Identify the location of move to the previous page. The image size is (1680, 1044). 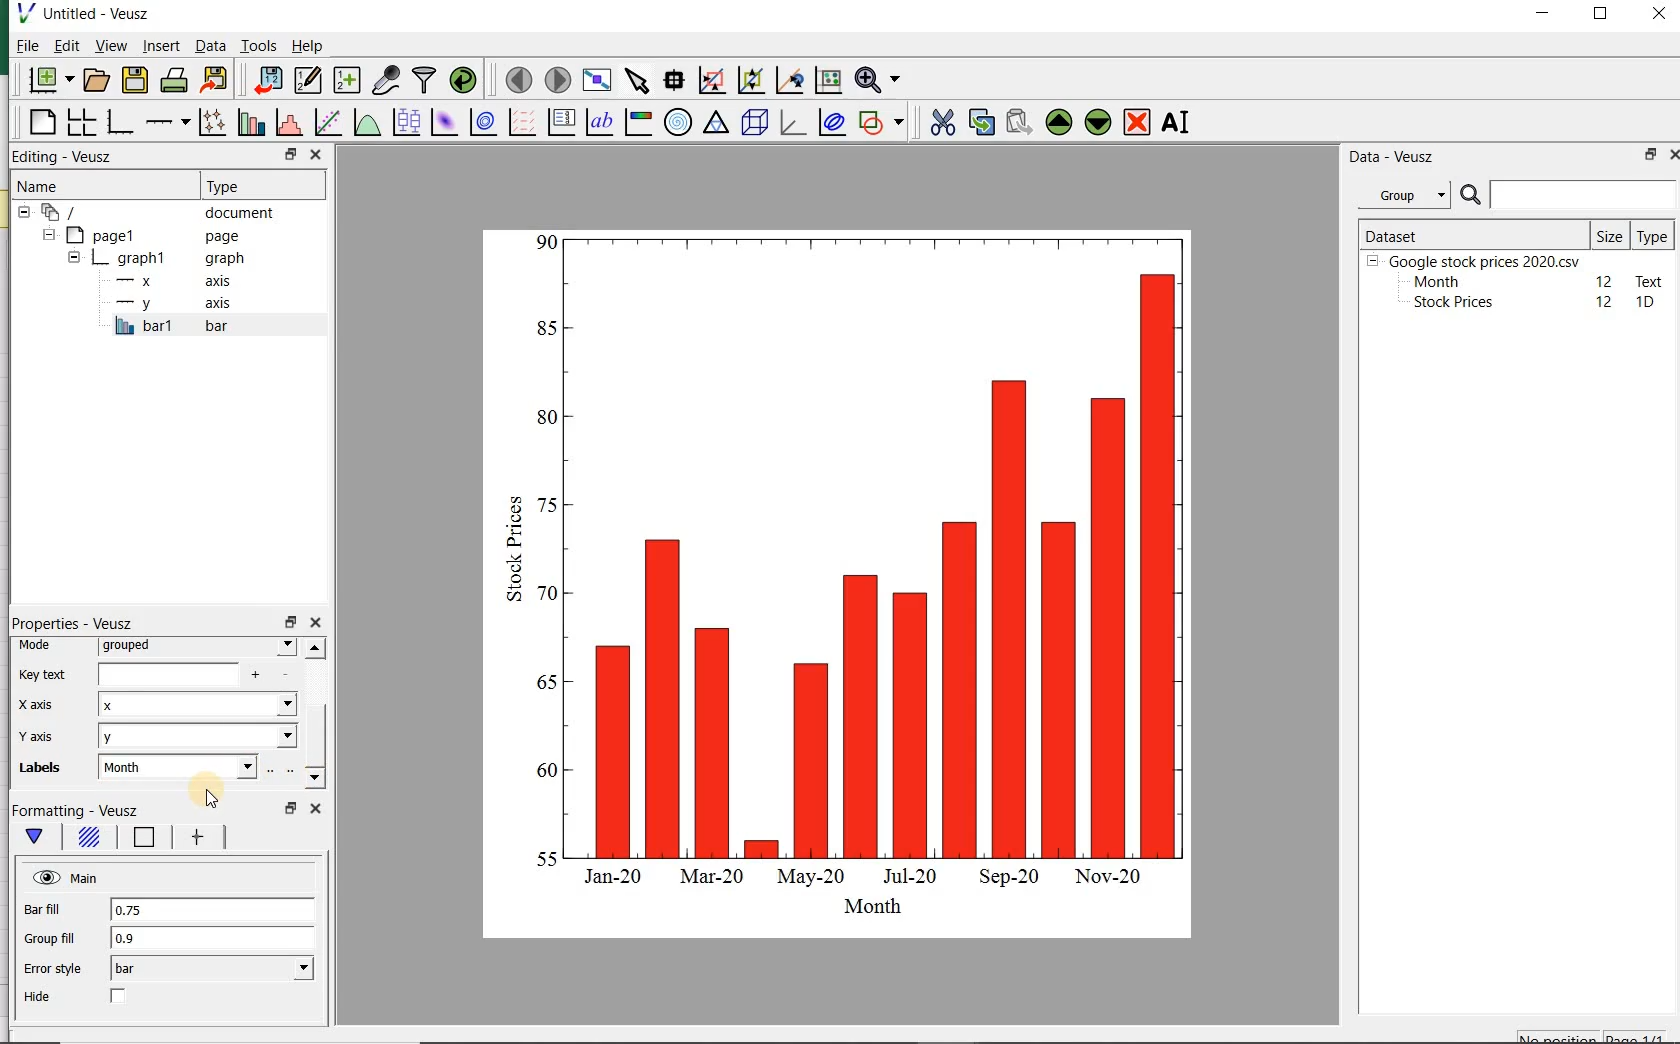
(516, 78).